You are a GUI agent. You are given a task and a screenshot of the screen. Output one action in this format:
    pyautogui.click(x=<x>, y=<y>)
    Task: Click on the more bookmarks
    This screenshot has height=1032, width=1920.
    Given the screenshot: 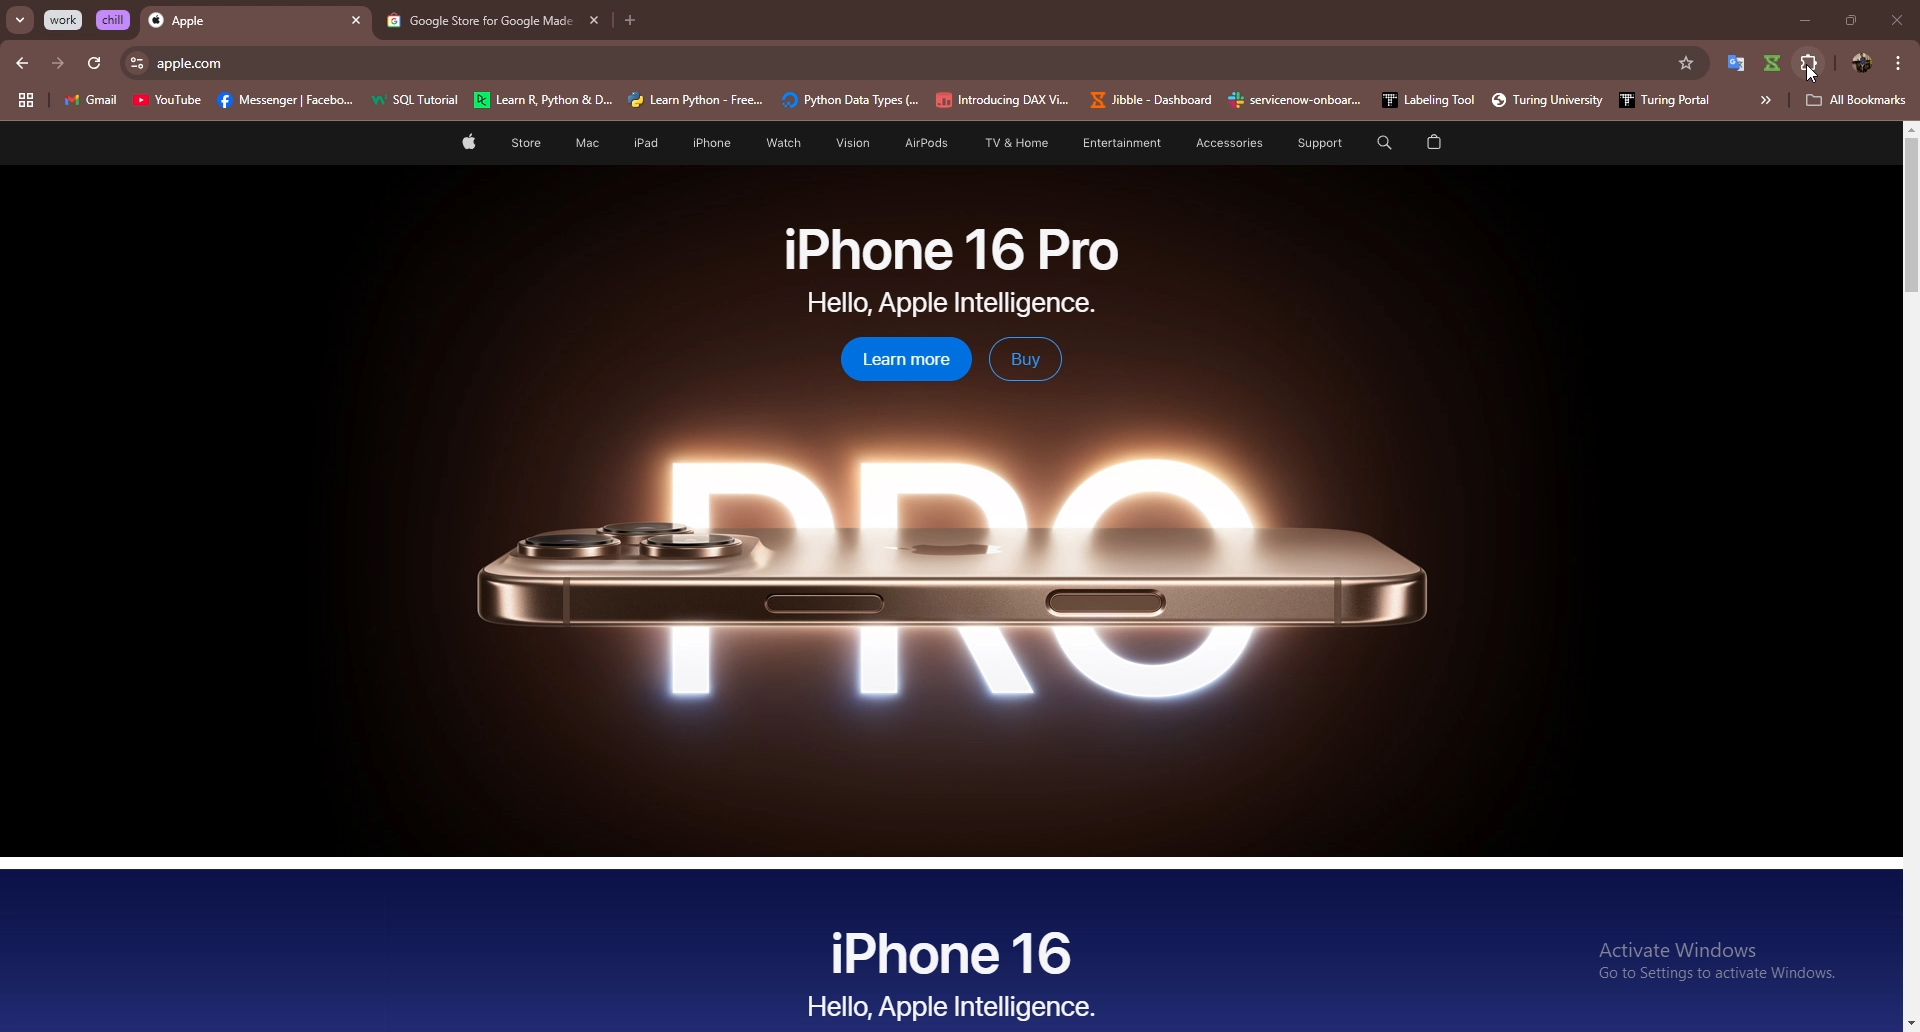 What is the action you would take?
    pyautogui.click(x=1765, y=100)
    